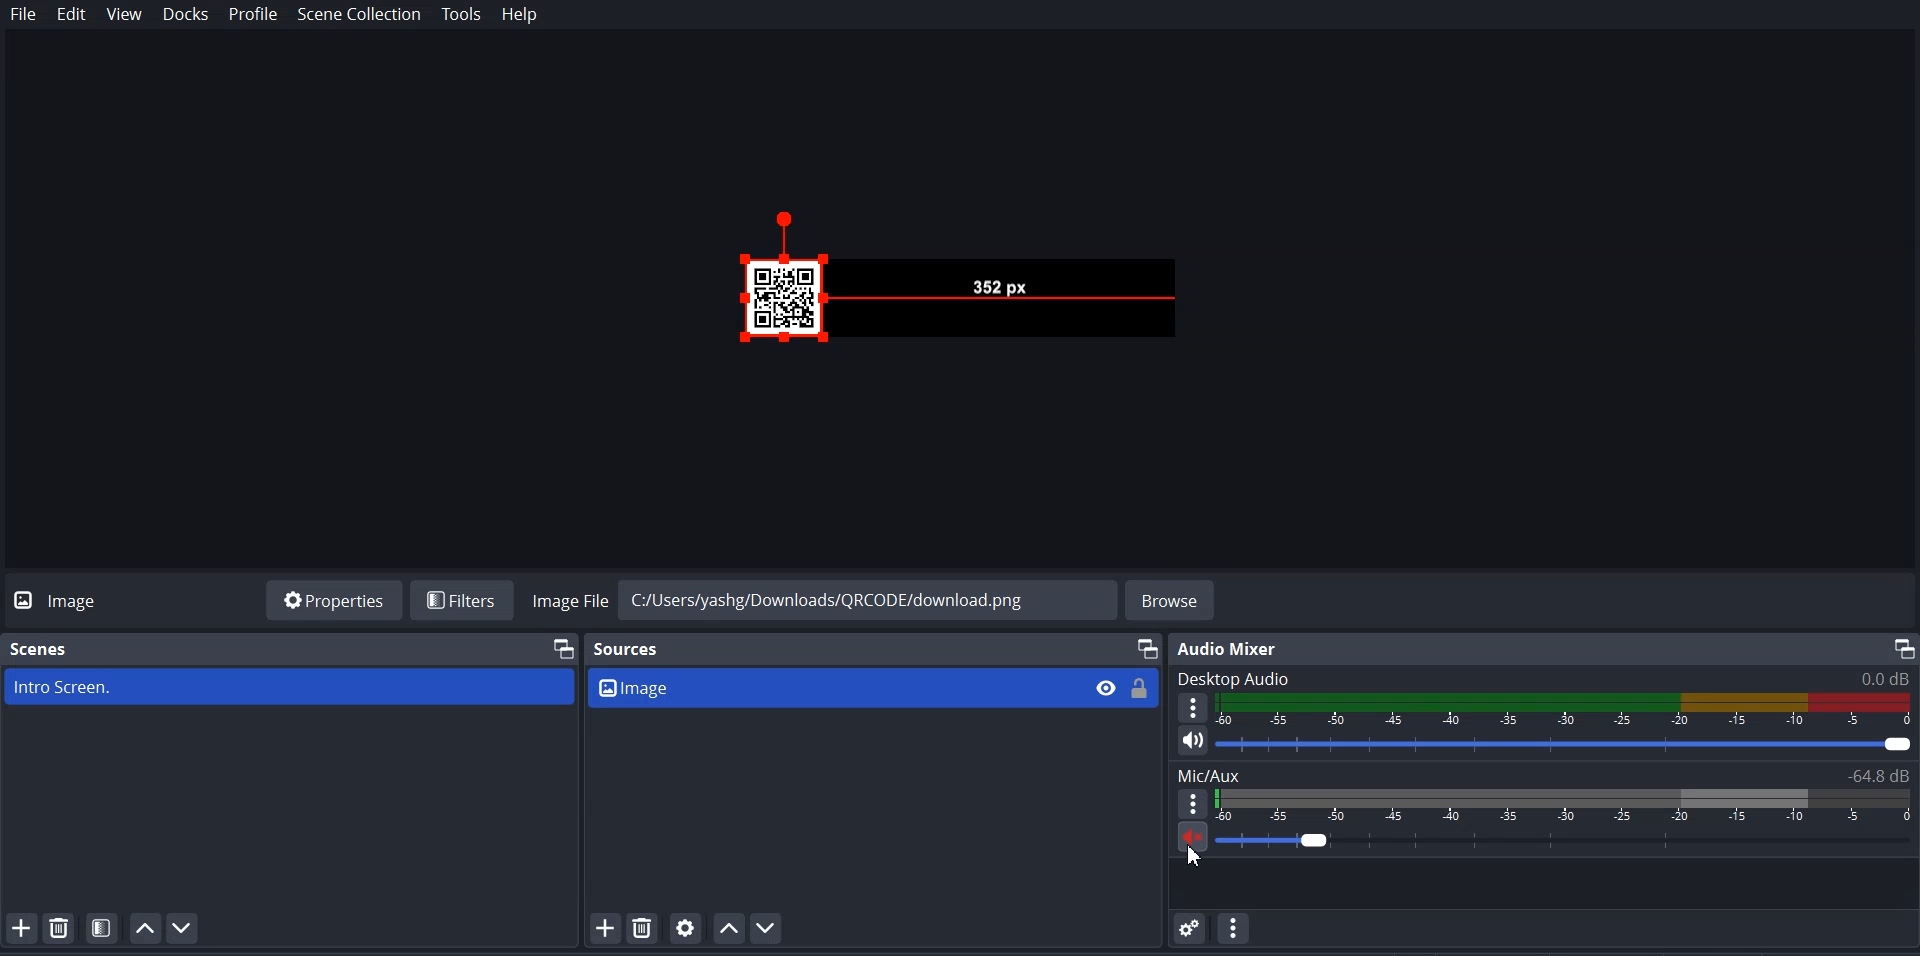 This screenshot has height=956, width=1920. What do you see at coordinates (727, 927) in the screenshot?
I see `Move Source up` at bounding box center [727, 927].